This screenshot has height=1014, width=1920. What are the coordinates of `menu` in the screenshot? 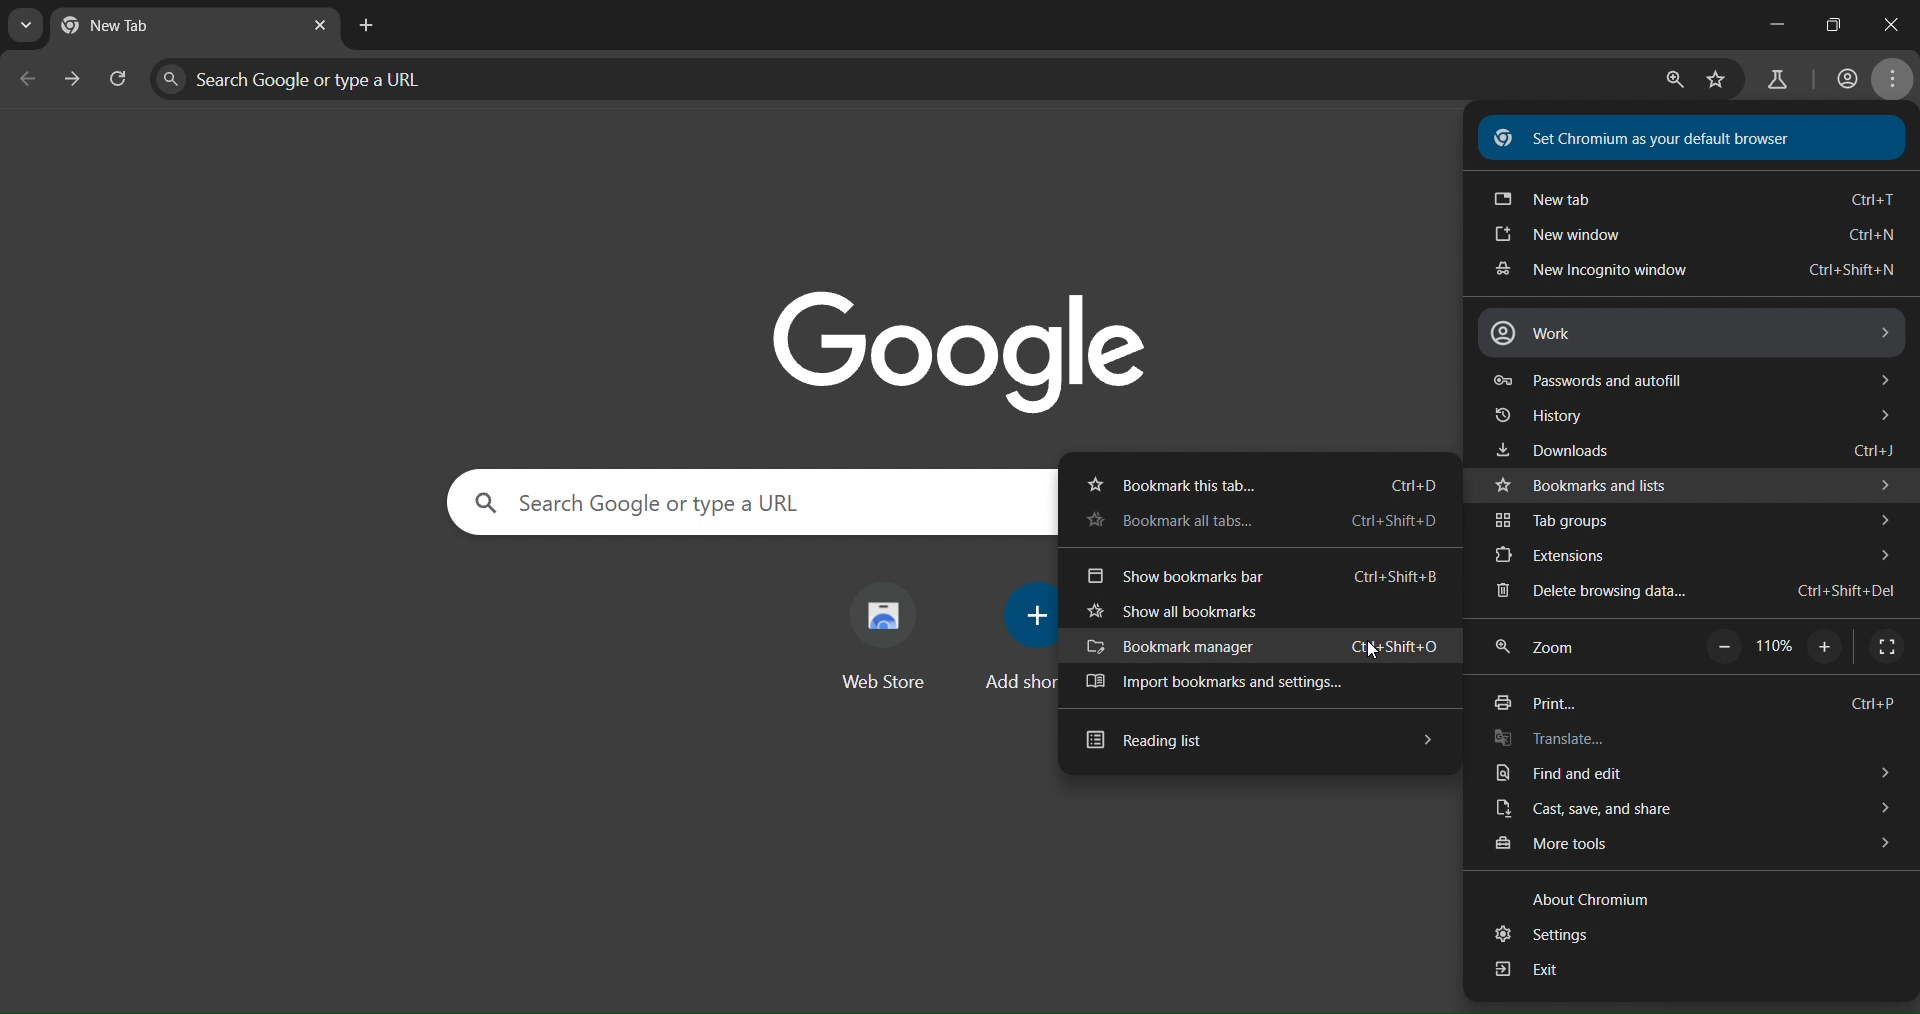 It's located at (1897, 81).